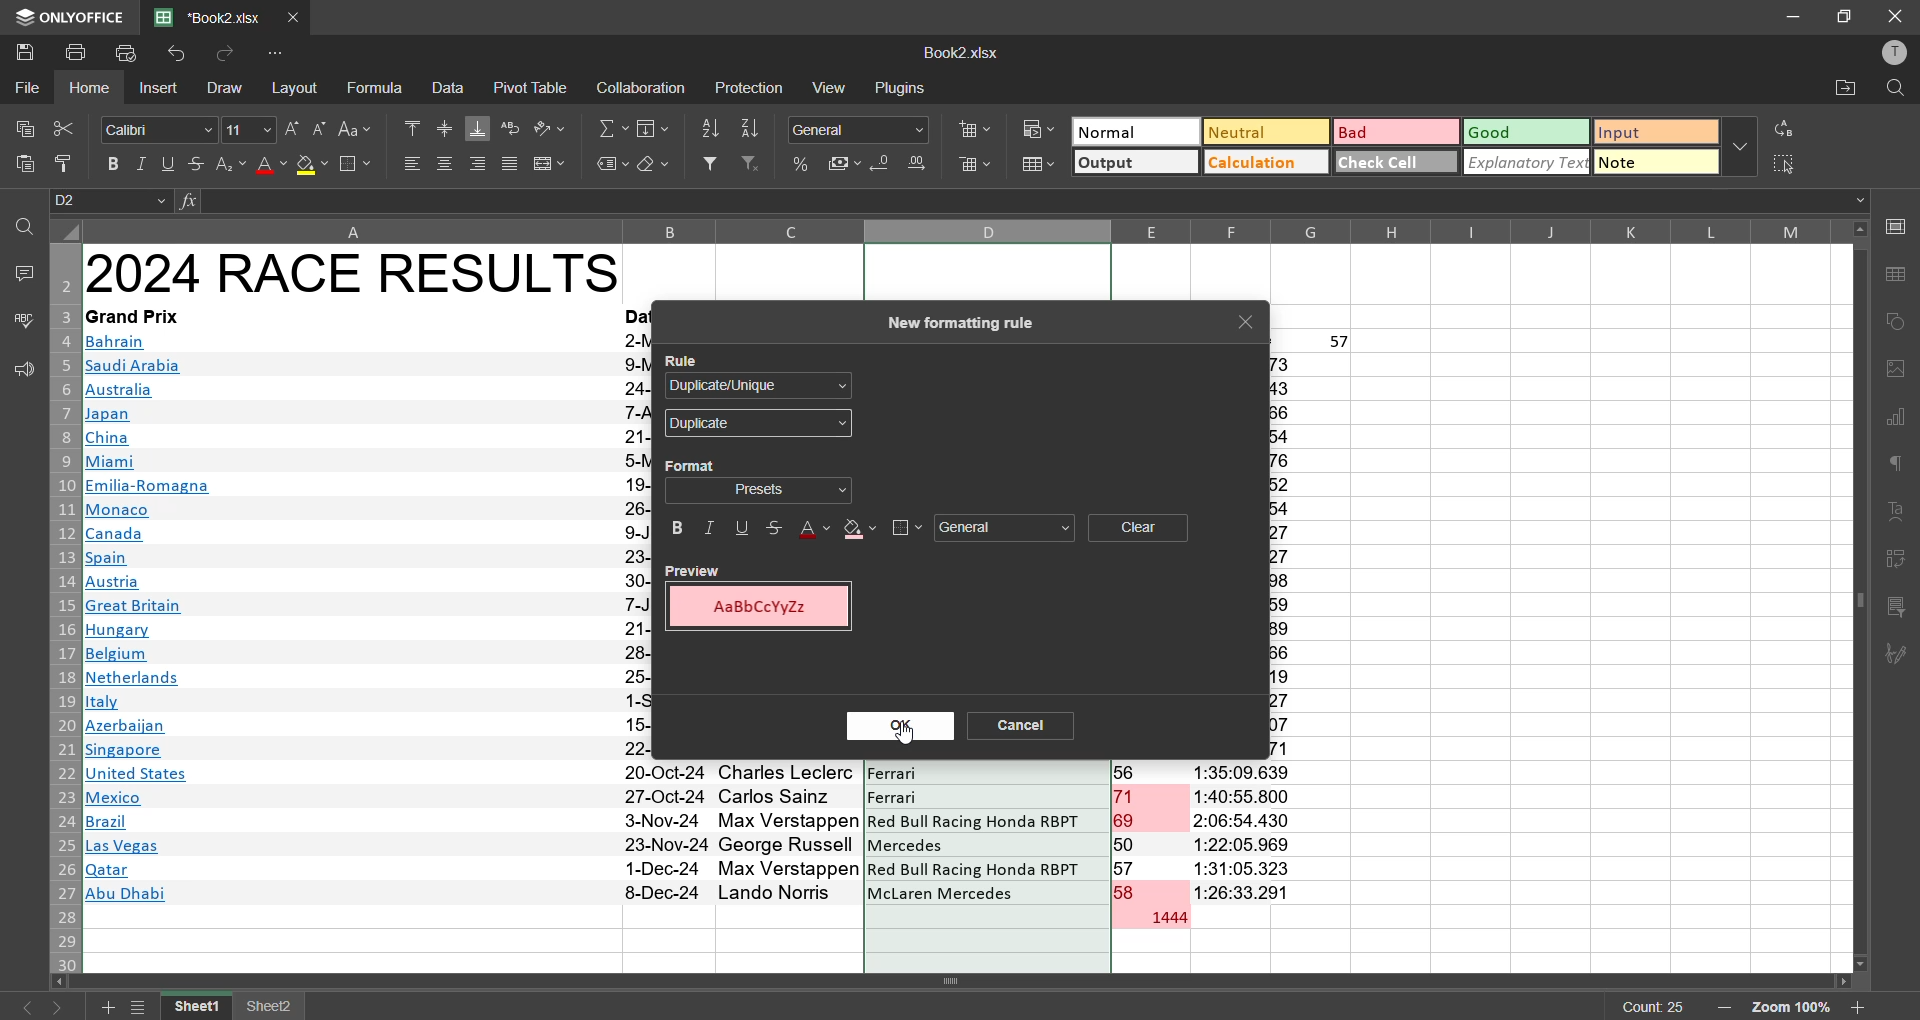 This screenshot has height=1020, width=1920. I want to click on Preview, so click(695, 570).